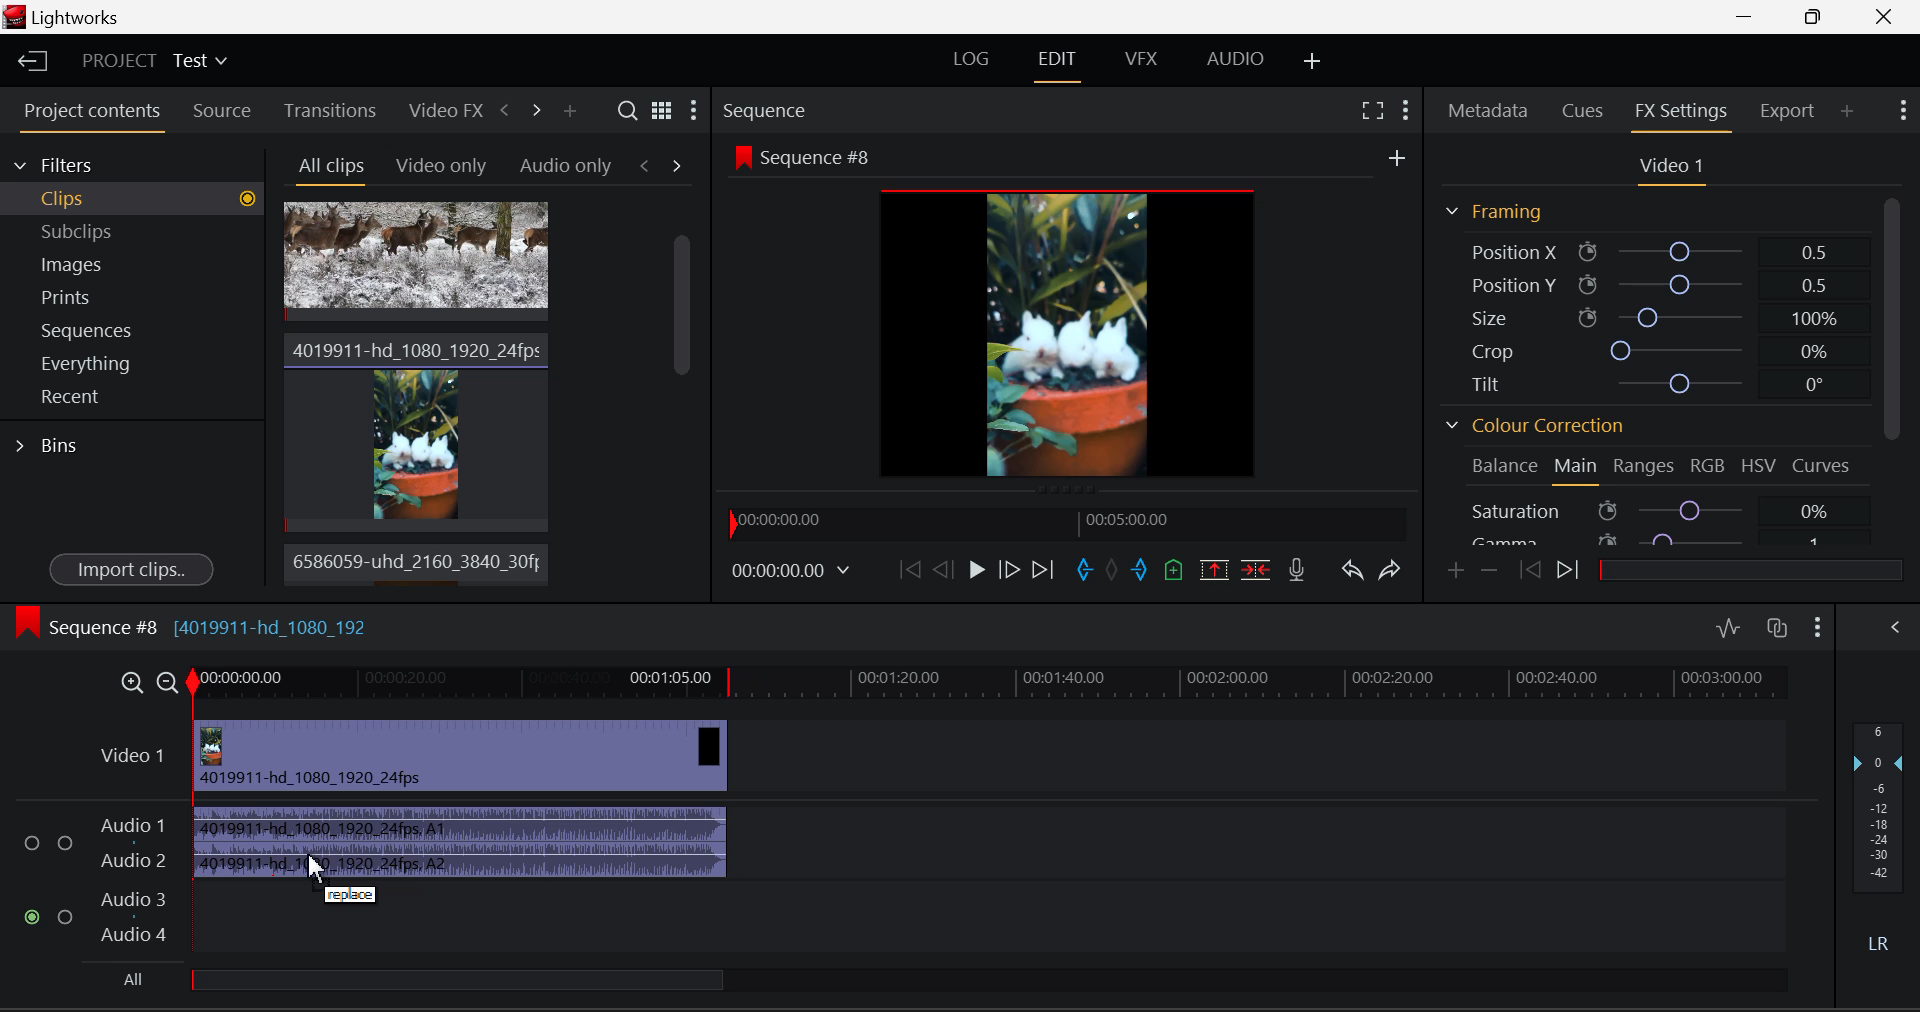 The height and width of the screenshot is (1012, 1920). Describe the element at coordinates (1531, 426) in the screenshot. I see `Colour Correction Section` at that location.